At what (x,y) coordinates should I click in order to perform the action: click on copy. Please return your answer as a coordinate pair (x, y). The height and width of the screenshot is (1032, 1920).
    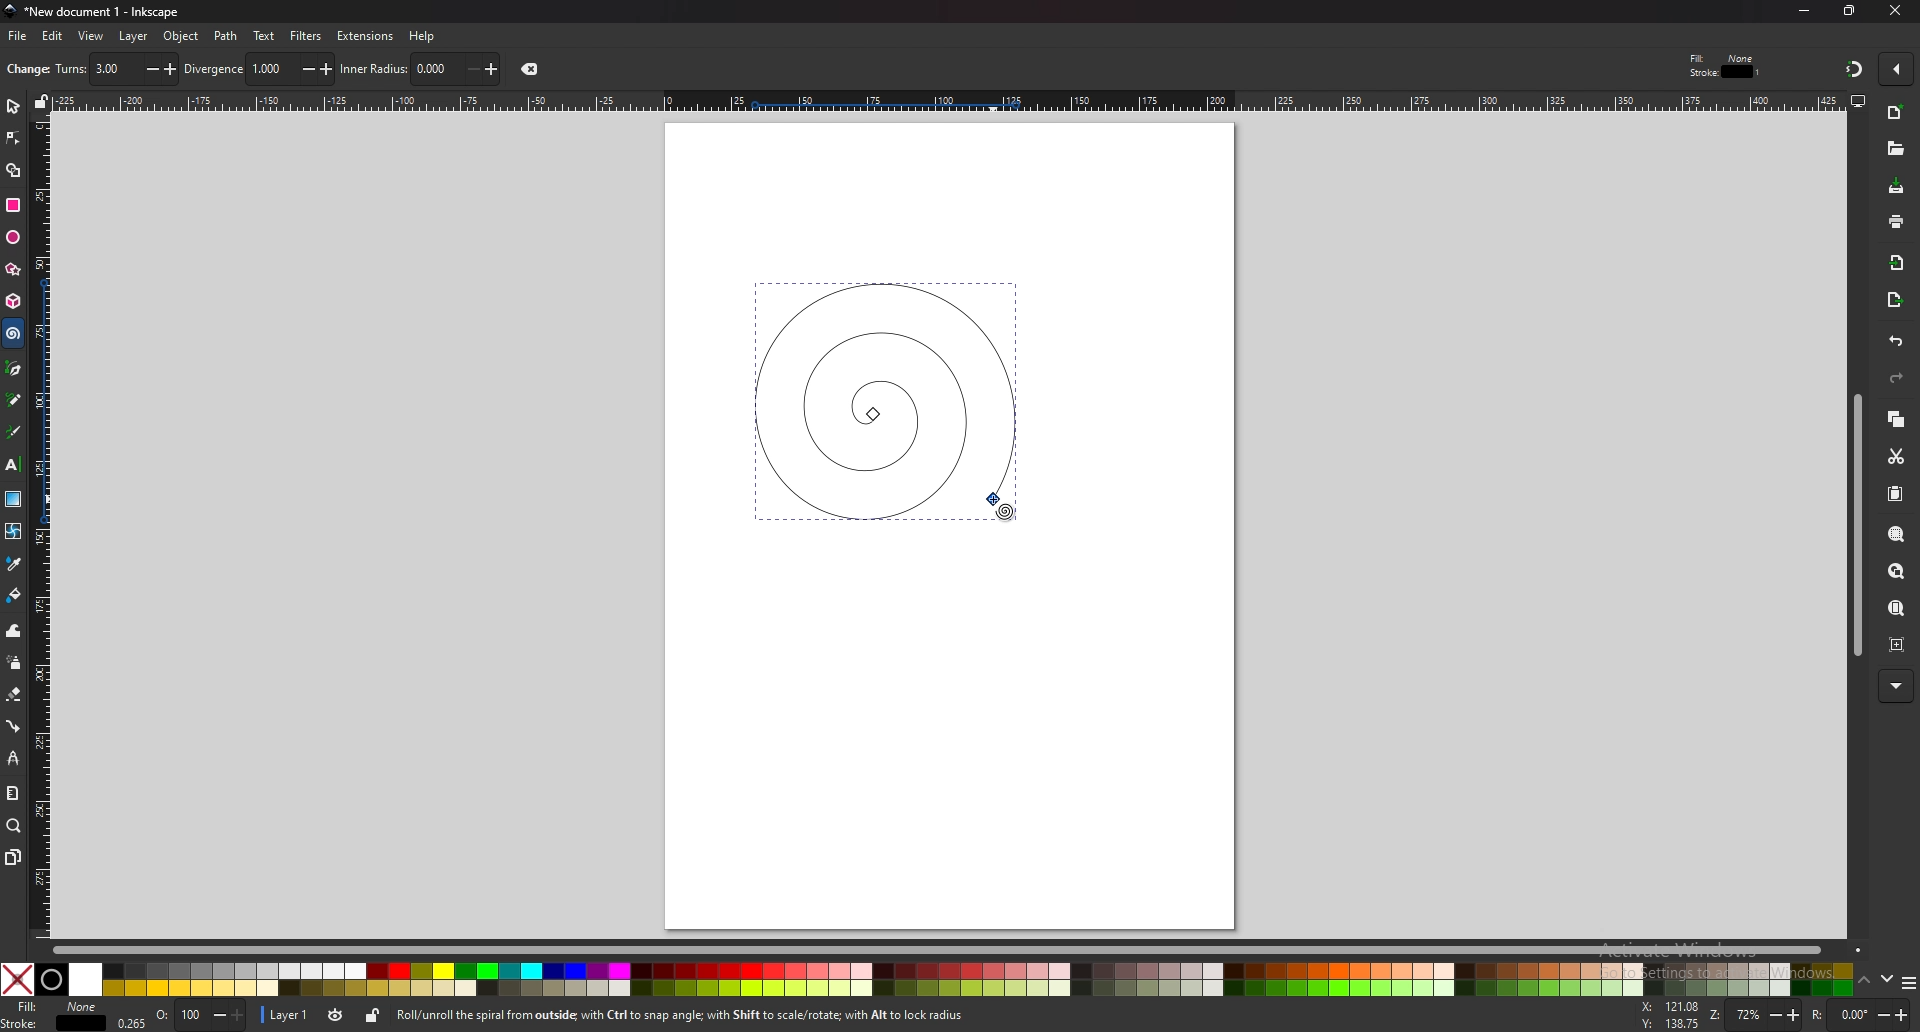
    Looking at the image, I should click on (1896, 418).